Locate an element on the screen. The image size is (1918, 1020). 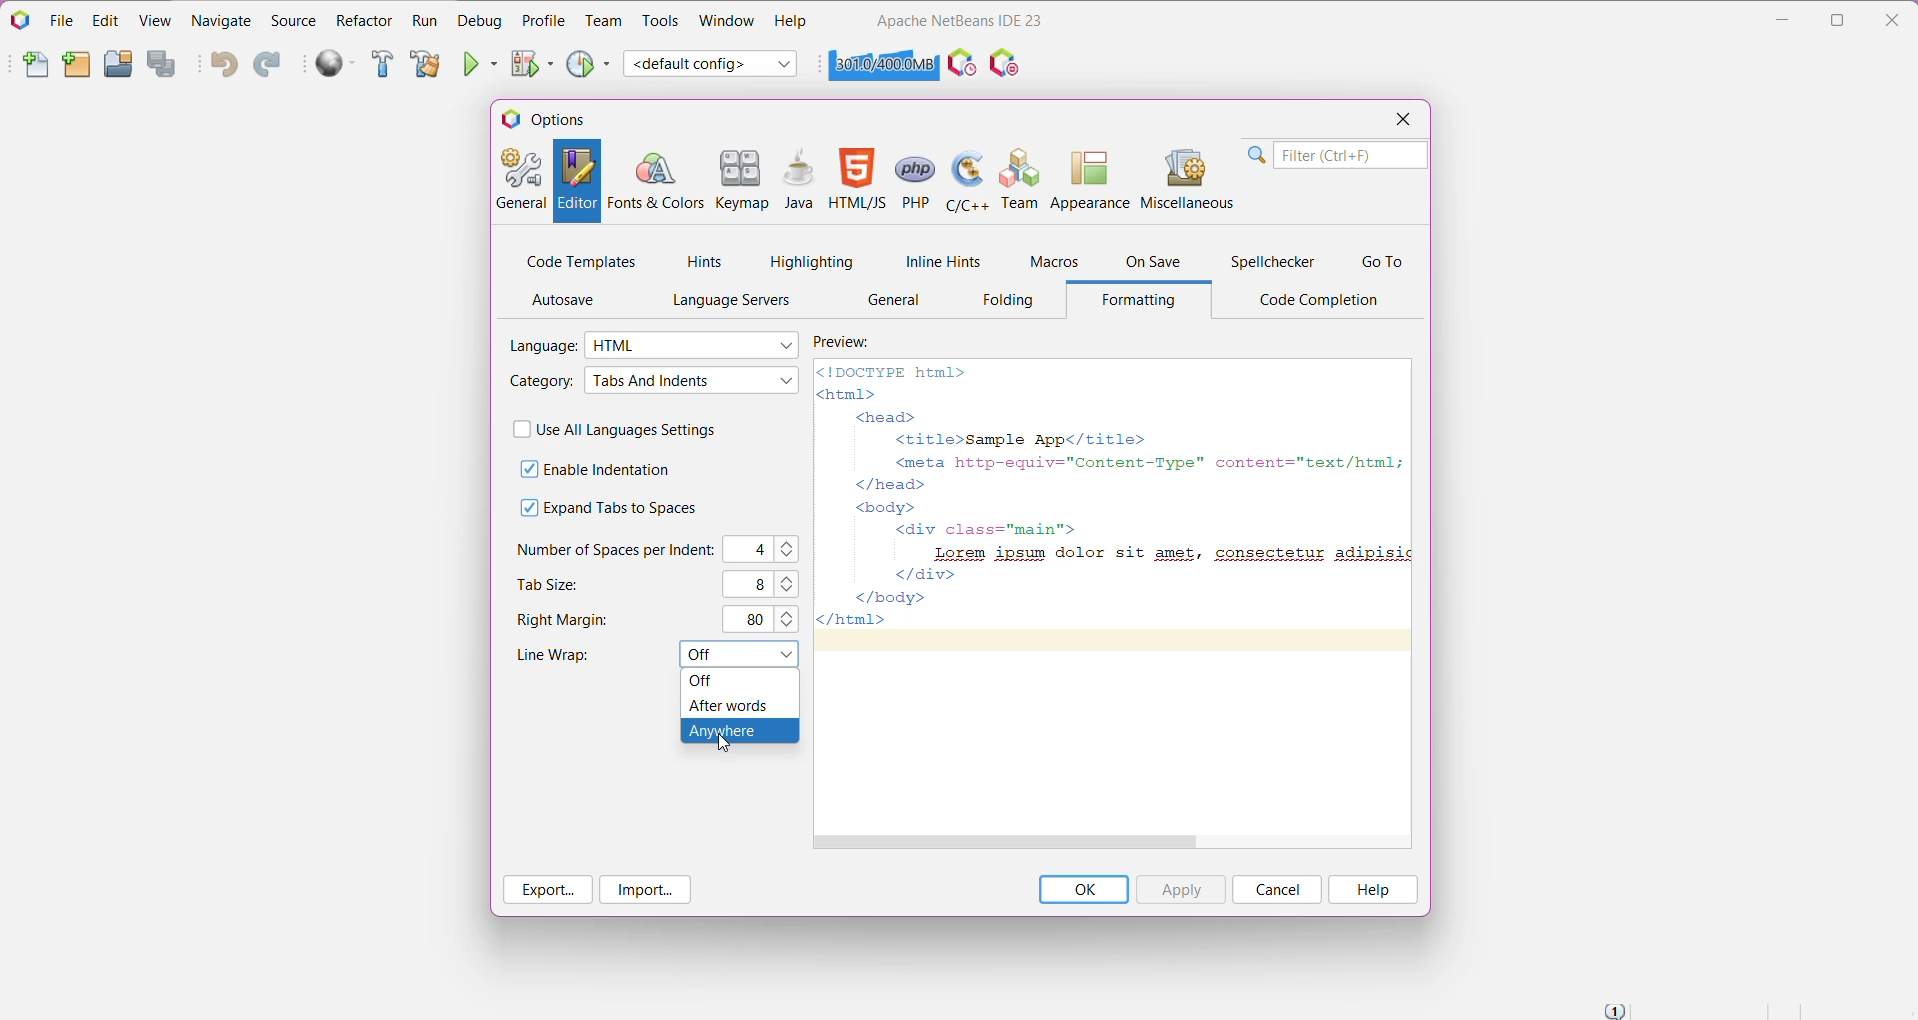
Profile Project is located at coordinates (589, 63).